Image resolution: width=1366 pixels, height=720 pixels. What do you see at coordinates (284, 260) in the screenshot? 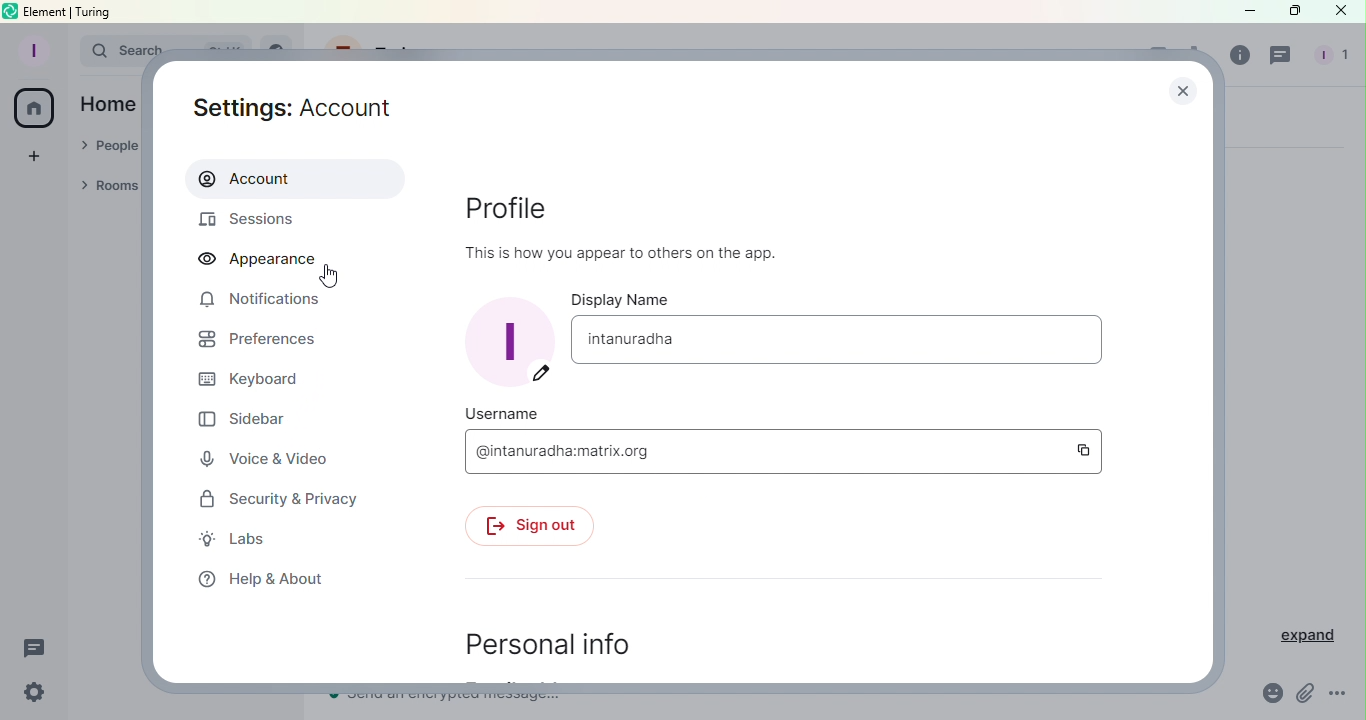
I see `Appearance` at bounding box center [284, 260].